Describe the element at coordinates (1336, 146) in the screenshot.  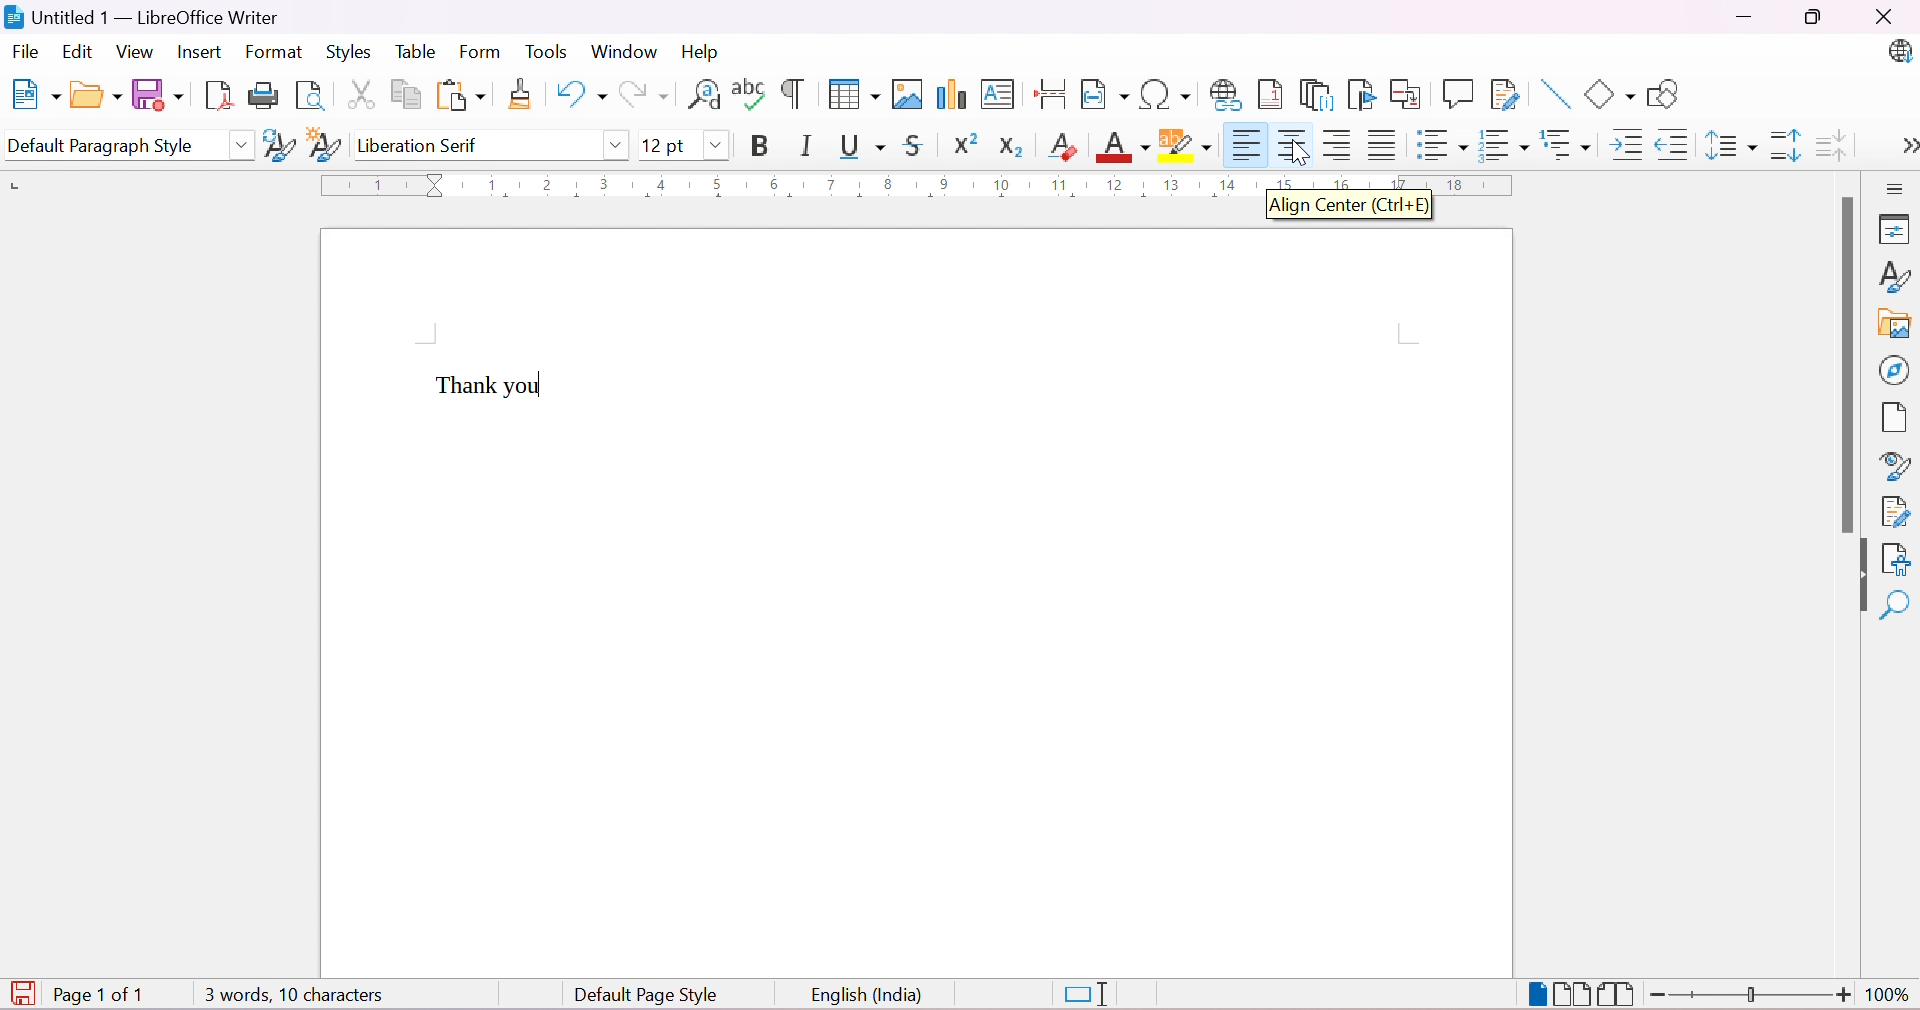
I see `Align Right` at that location.